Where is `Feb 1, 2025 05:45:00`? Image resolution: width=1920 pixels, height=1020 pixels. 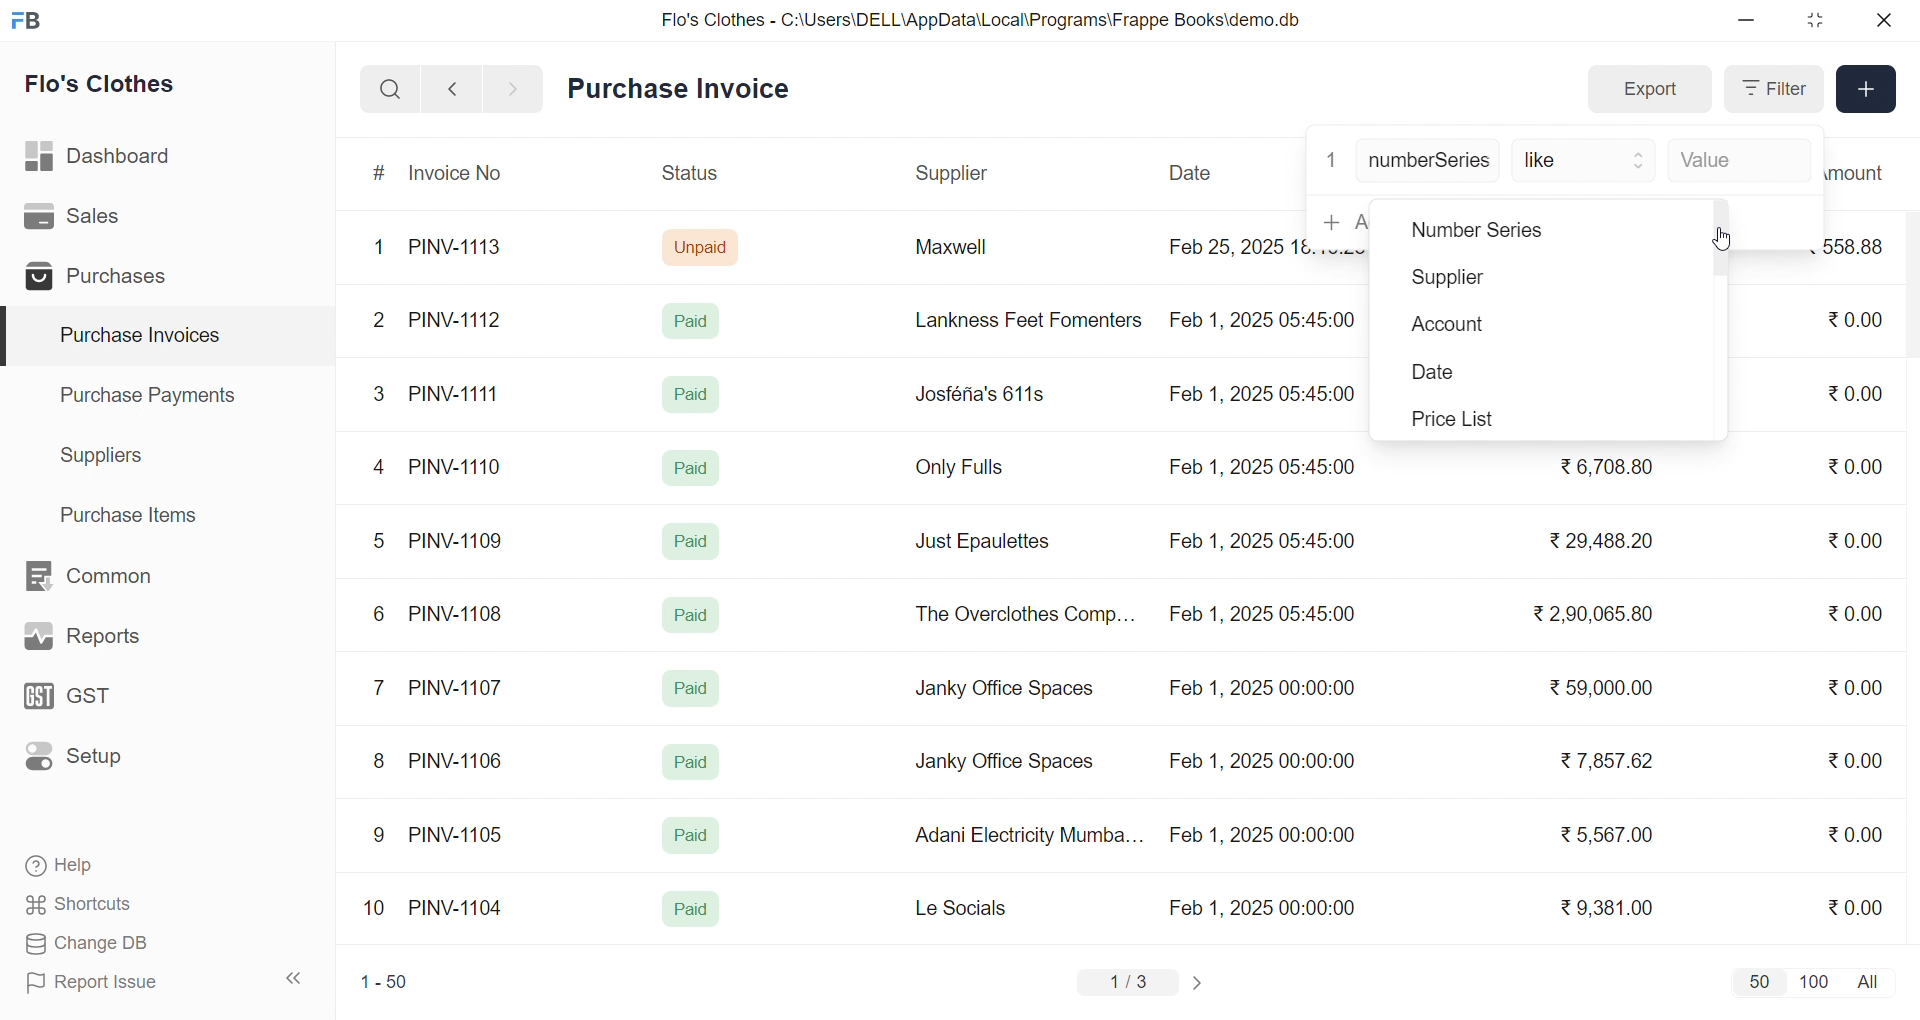 Feb 1, 2025 05:45:00 is located at coordinates (1267, 318).